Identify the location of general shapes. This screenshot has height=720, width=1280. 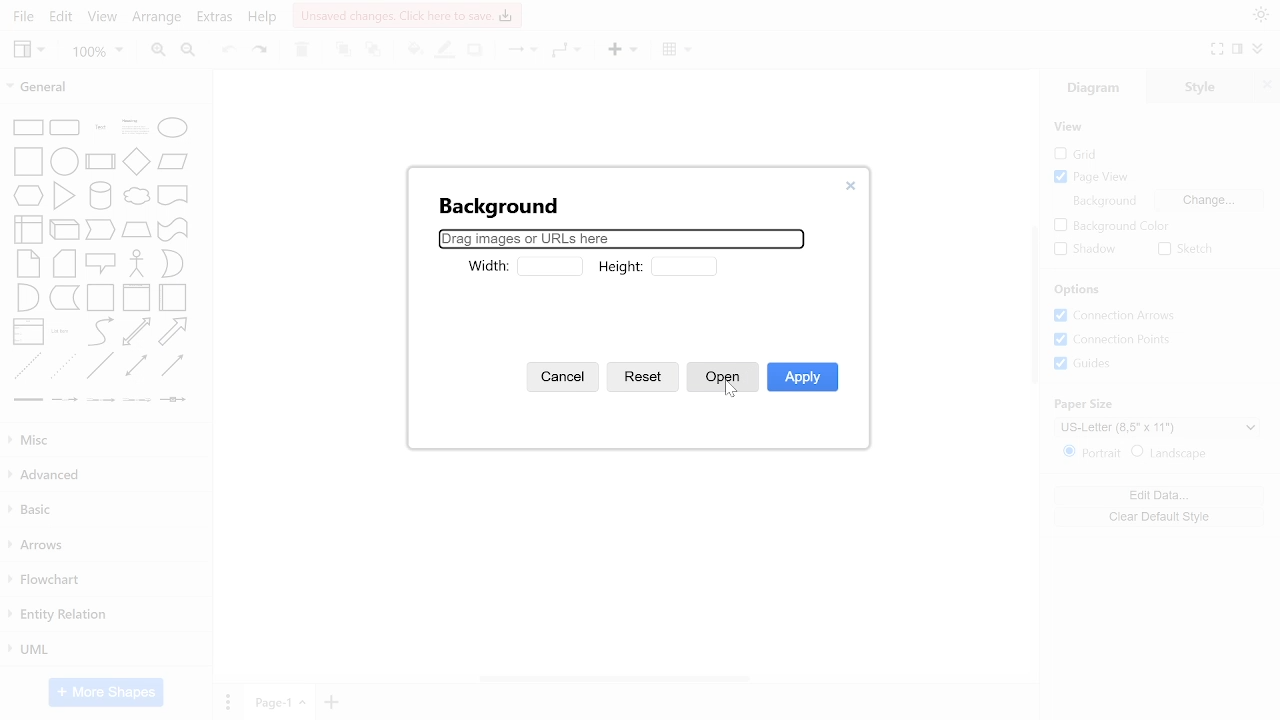
(101, 401).